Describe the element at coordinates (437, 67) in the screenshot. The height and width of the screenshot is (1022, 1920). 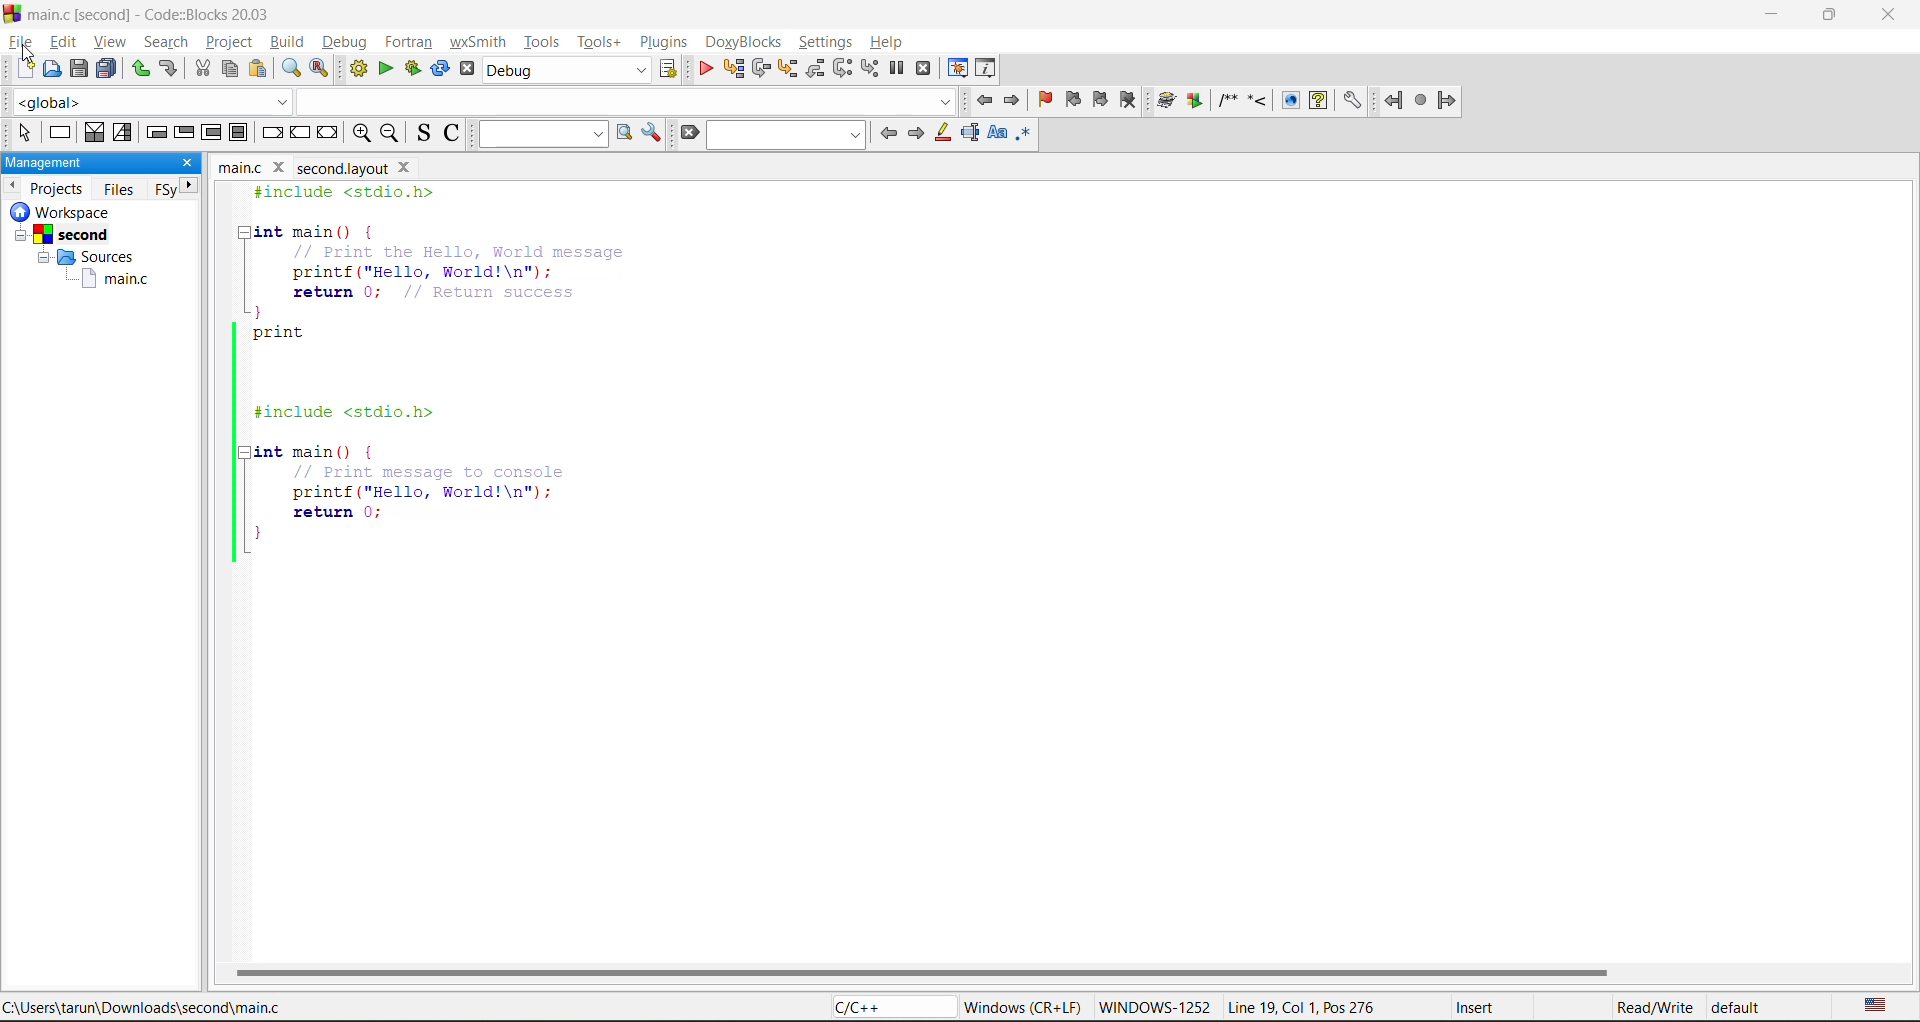
I see `rebuild` at that location.